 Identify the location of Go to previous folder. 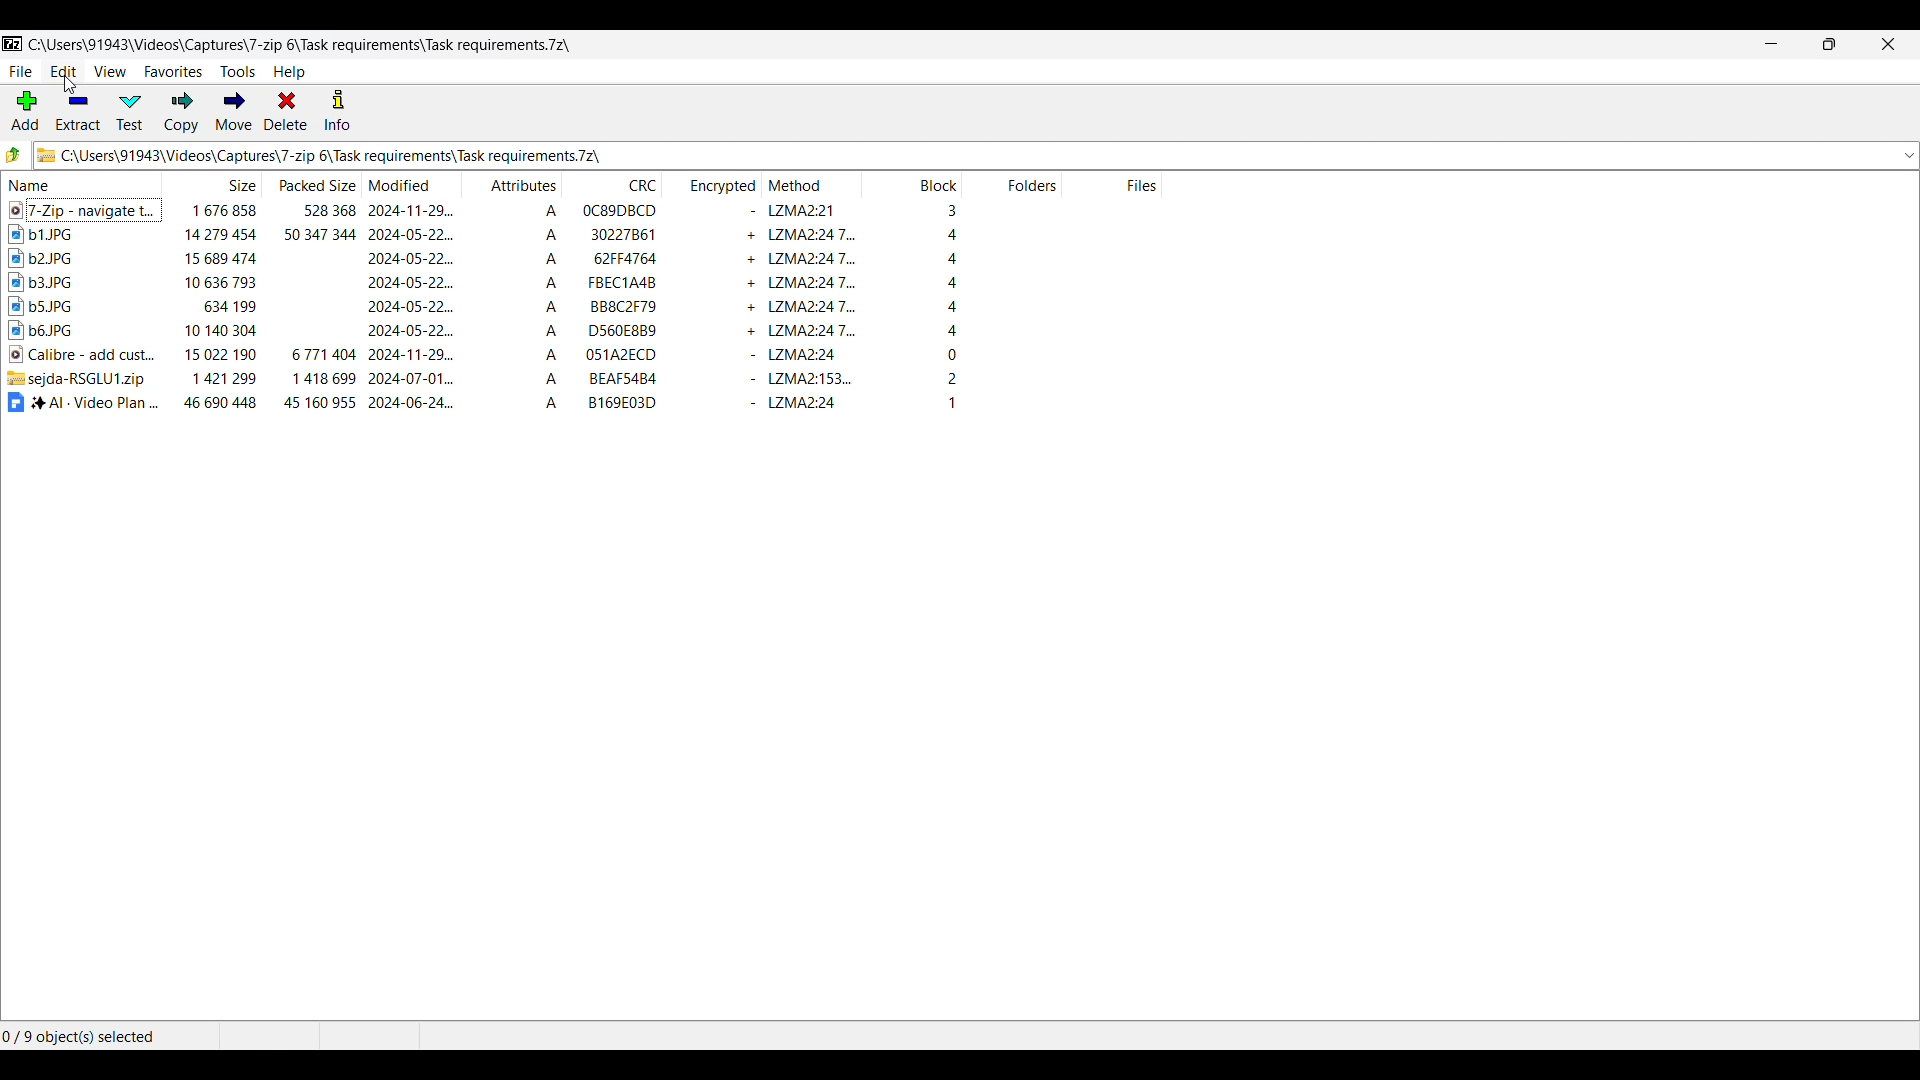
(14, 154).